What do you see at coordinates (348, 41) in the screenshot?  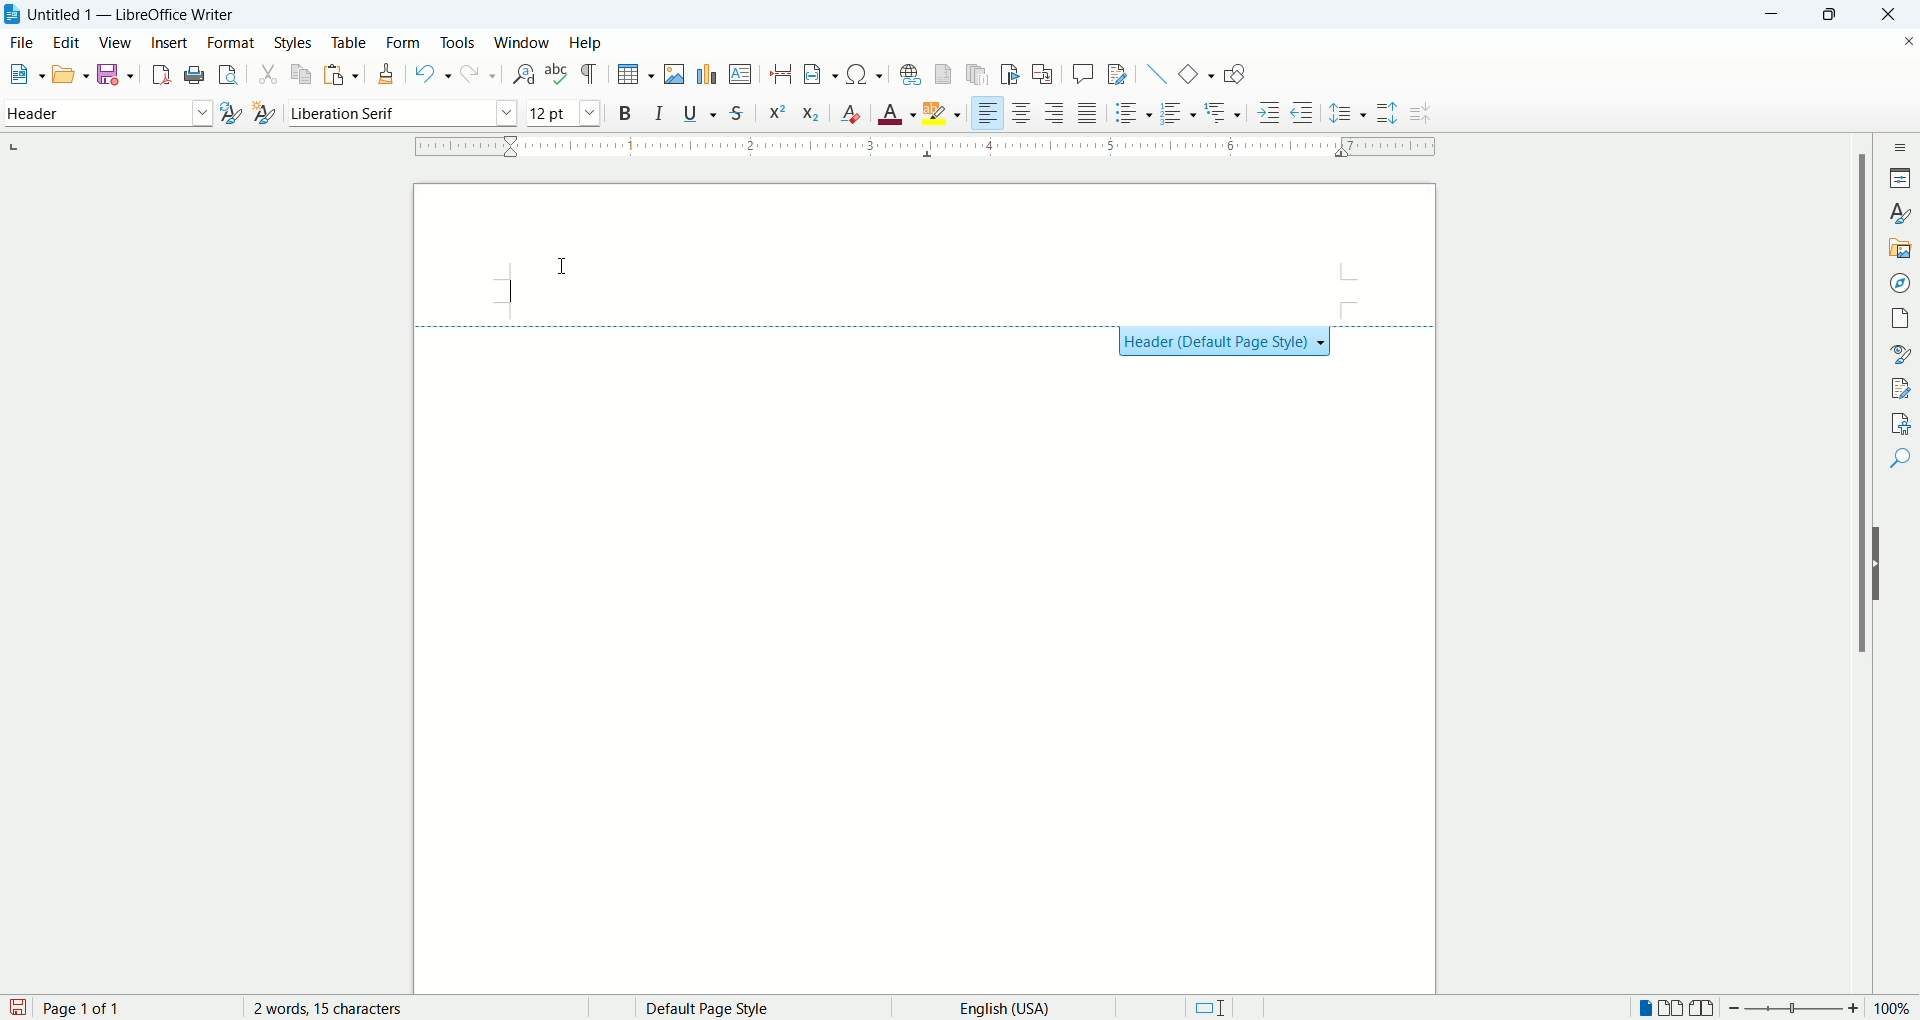 I see `table` at bounding box center [348, 41].